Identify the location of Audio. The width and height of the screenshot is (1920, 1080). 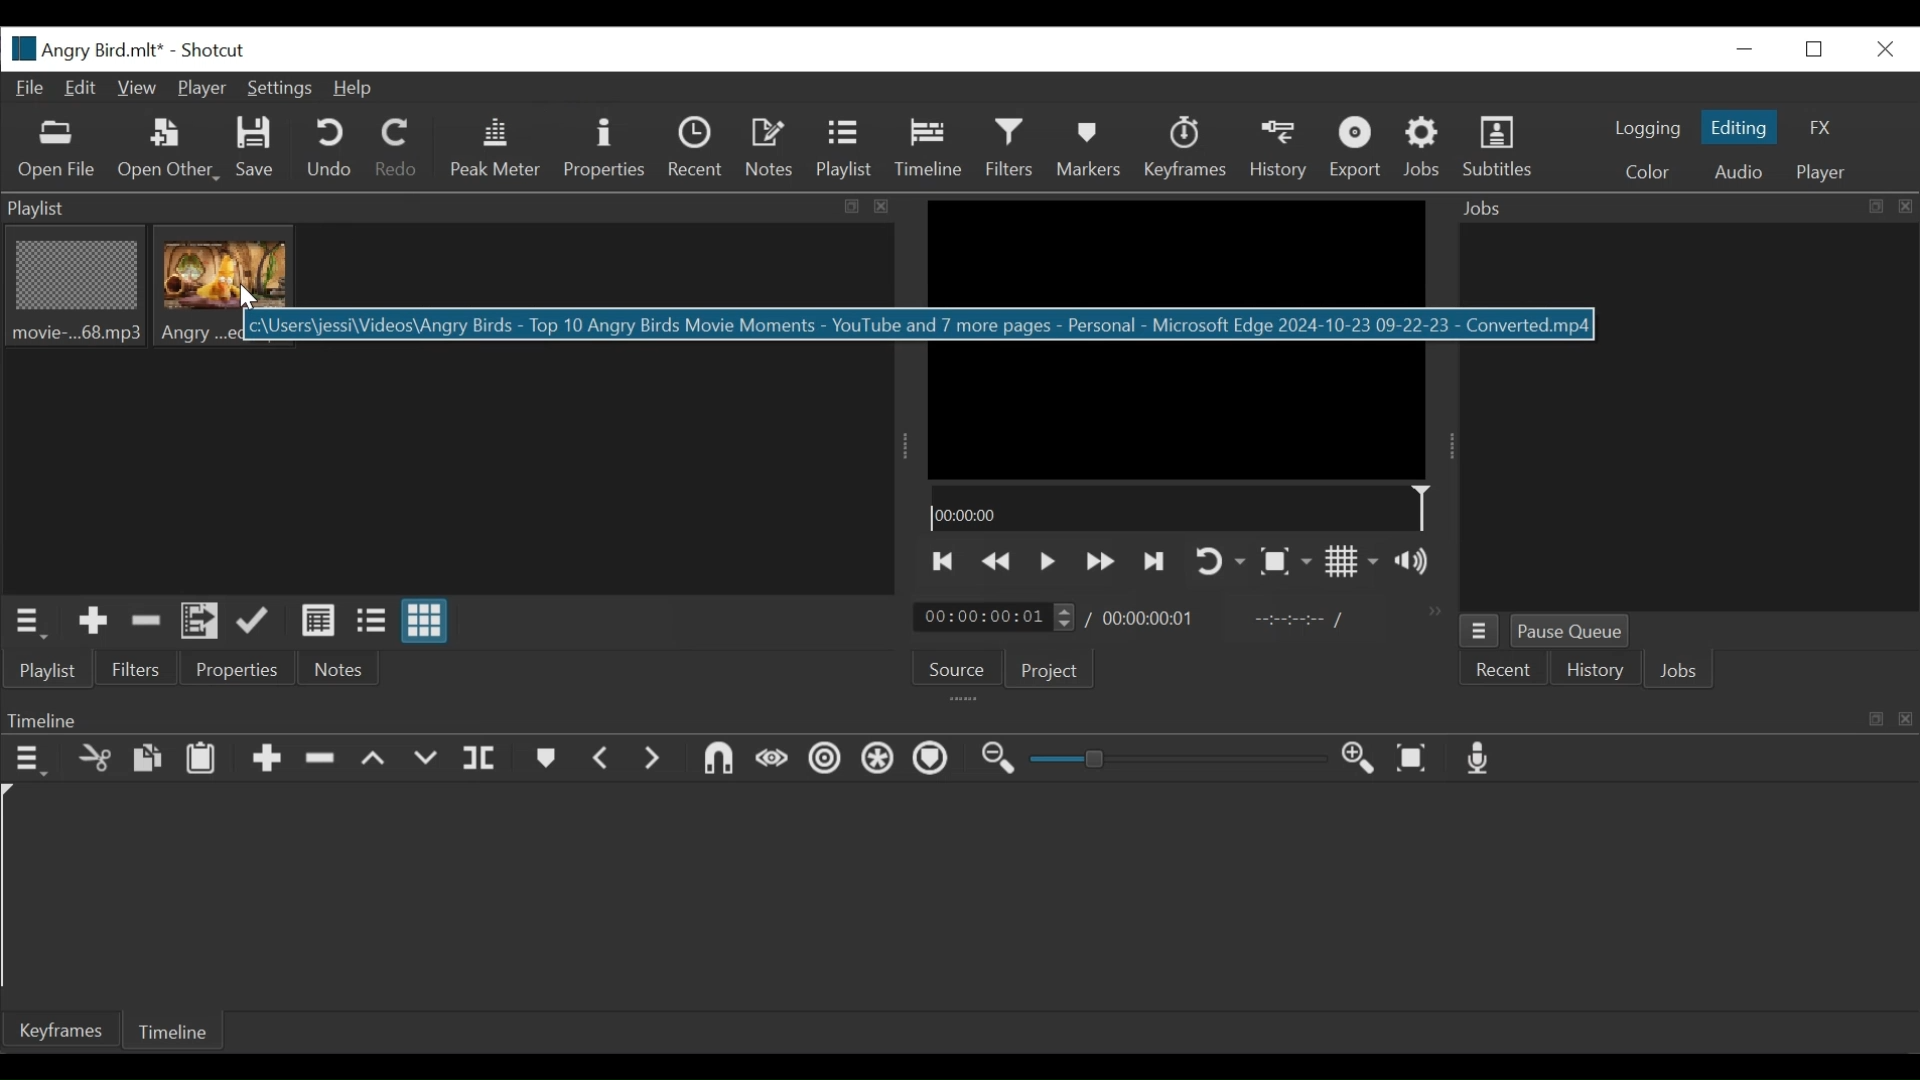
(1735, 171).